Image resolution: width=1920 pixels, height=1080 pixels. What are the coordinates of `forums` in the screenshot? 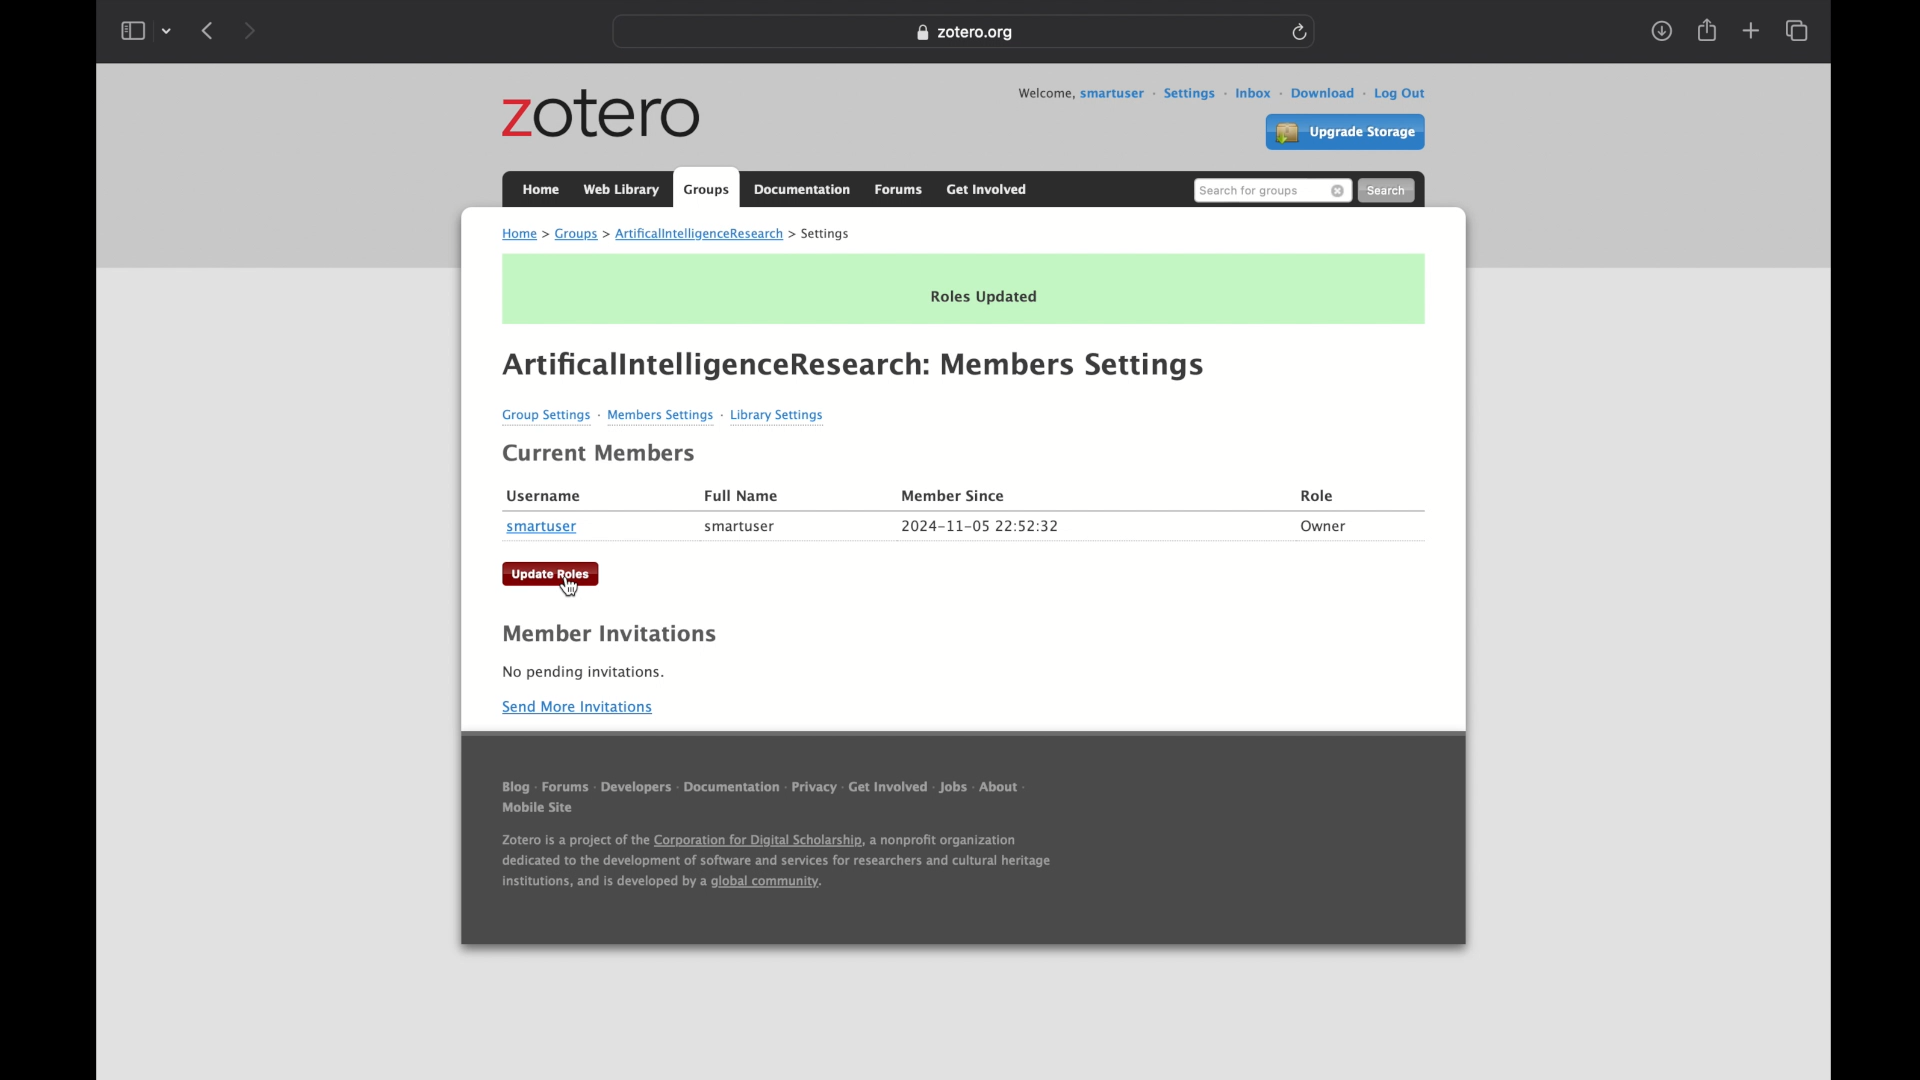 It's located at (565, 791).